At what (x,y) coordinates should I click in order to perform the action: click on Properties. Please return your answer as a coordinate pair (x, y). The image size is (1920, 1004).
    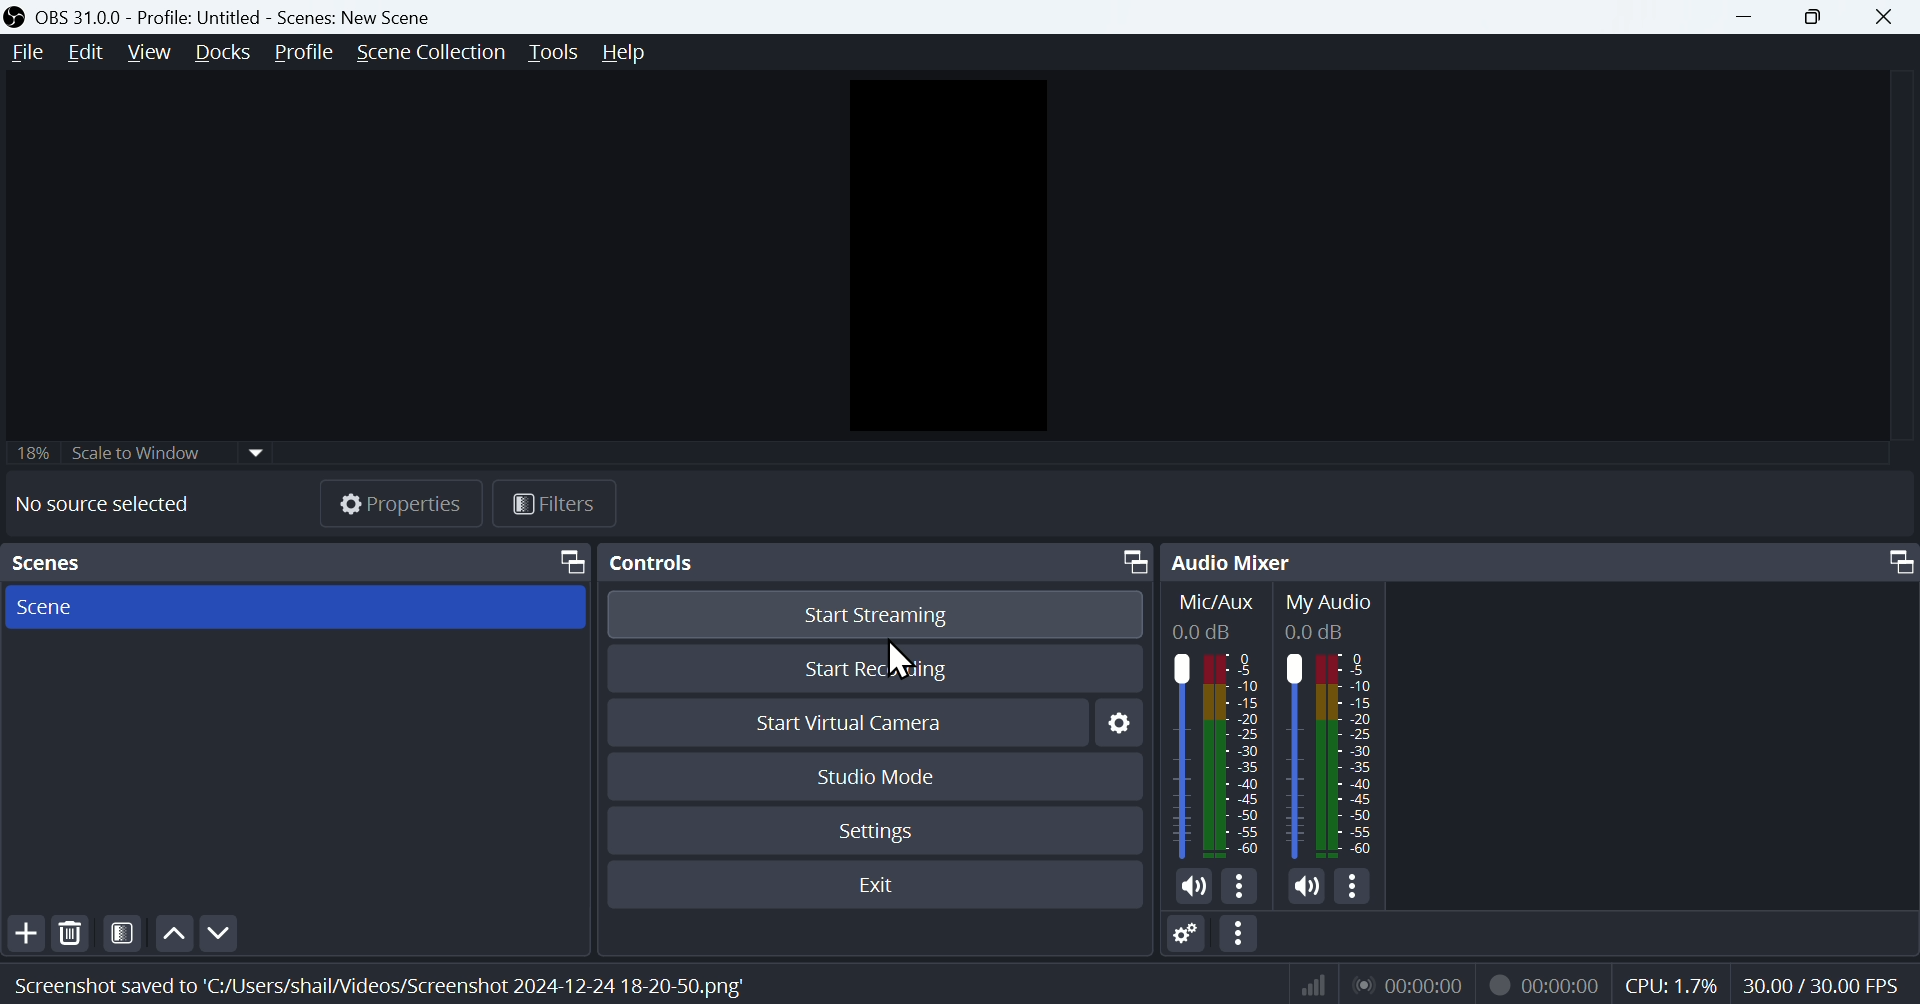
    Looking at the image, I should click on (395, 498).